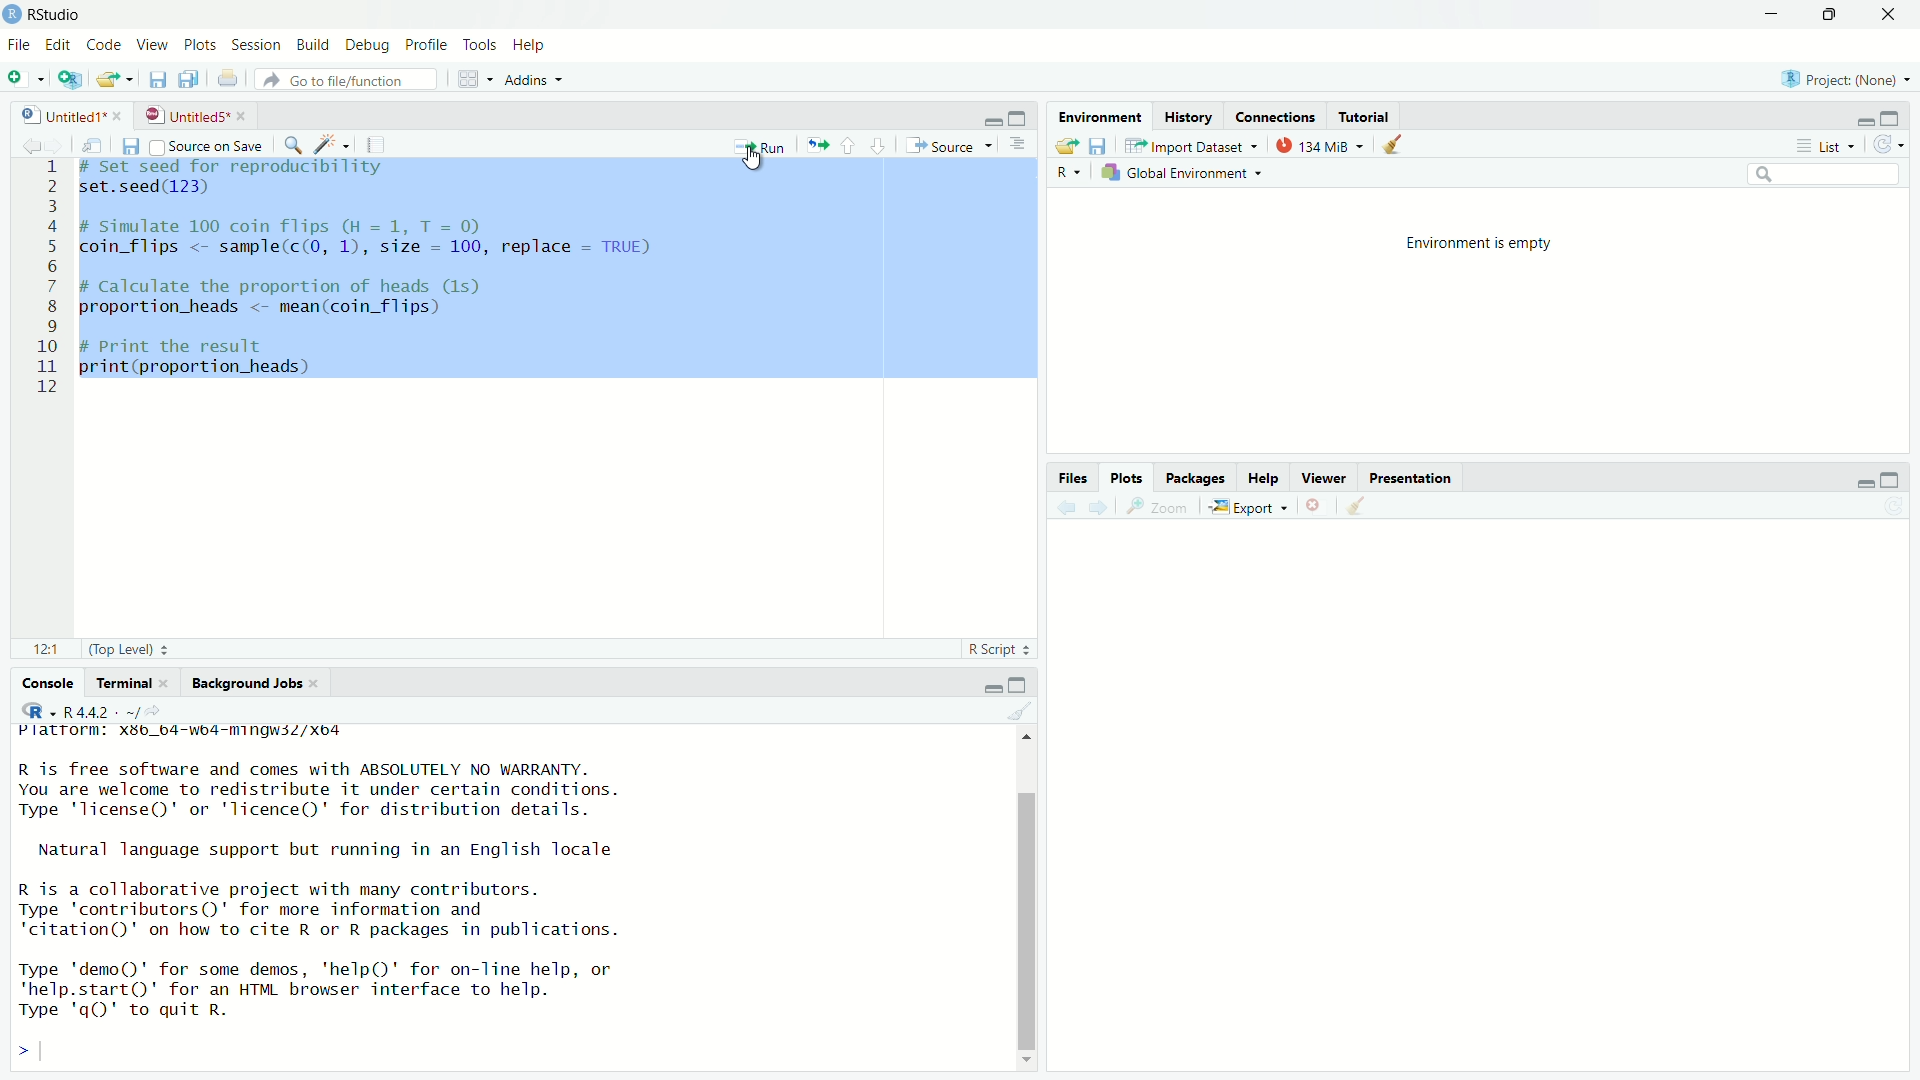  I want to click on save current document, so click(156, 81).